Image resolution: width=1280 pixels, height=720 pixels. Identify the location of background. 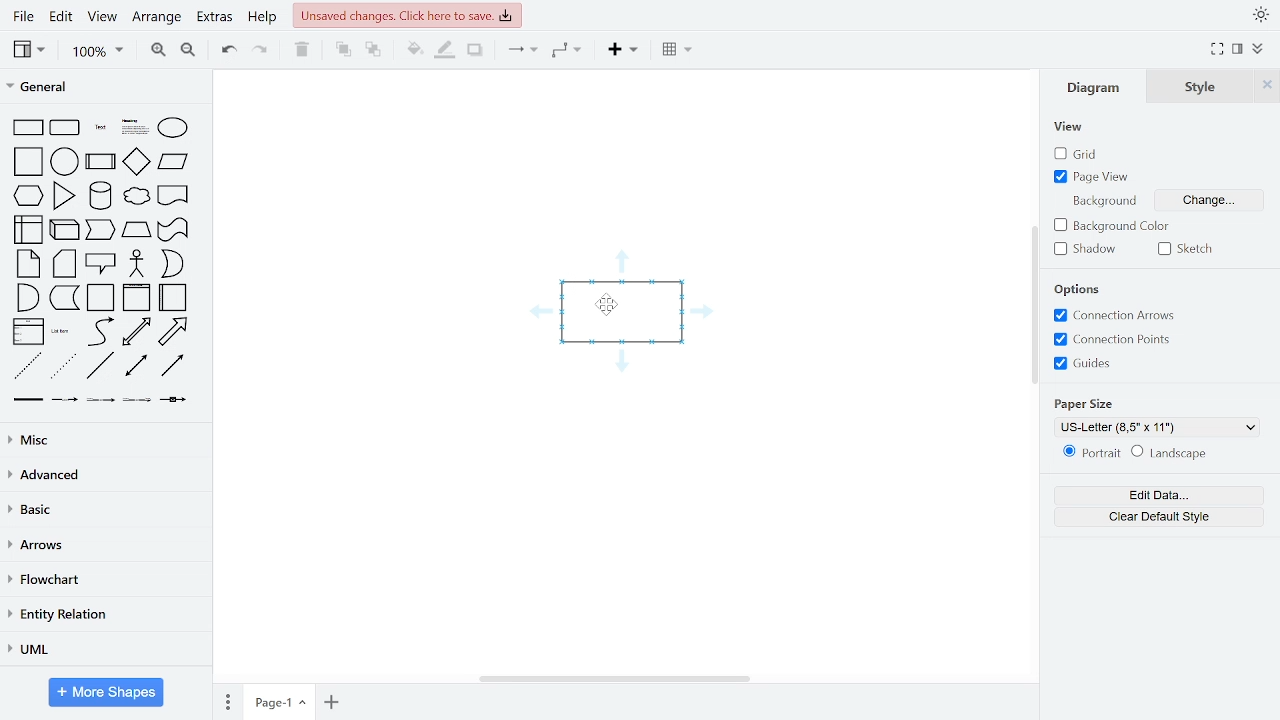
(1106, 201).